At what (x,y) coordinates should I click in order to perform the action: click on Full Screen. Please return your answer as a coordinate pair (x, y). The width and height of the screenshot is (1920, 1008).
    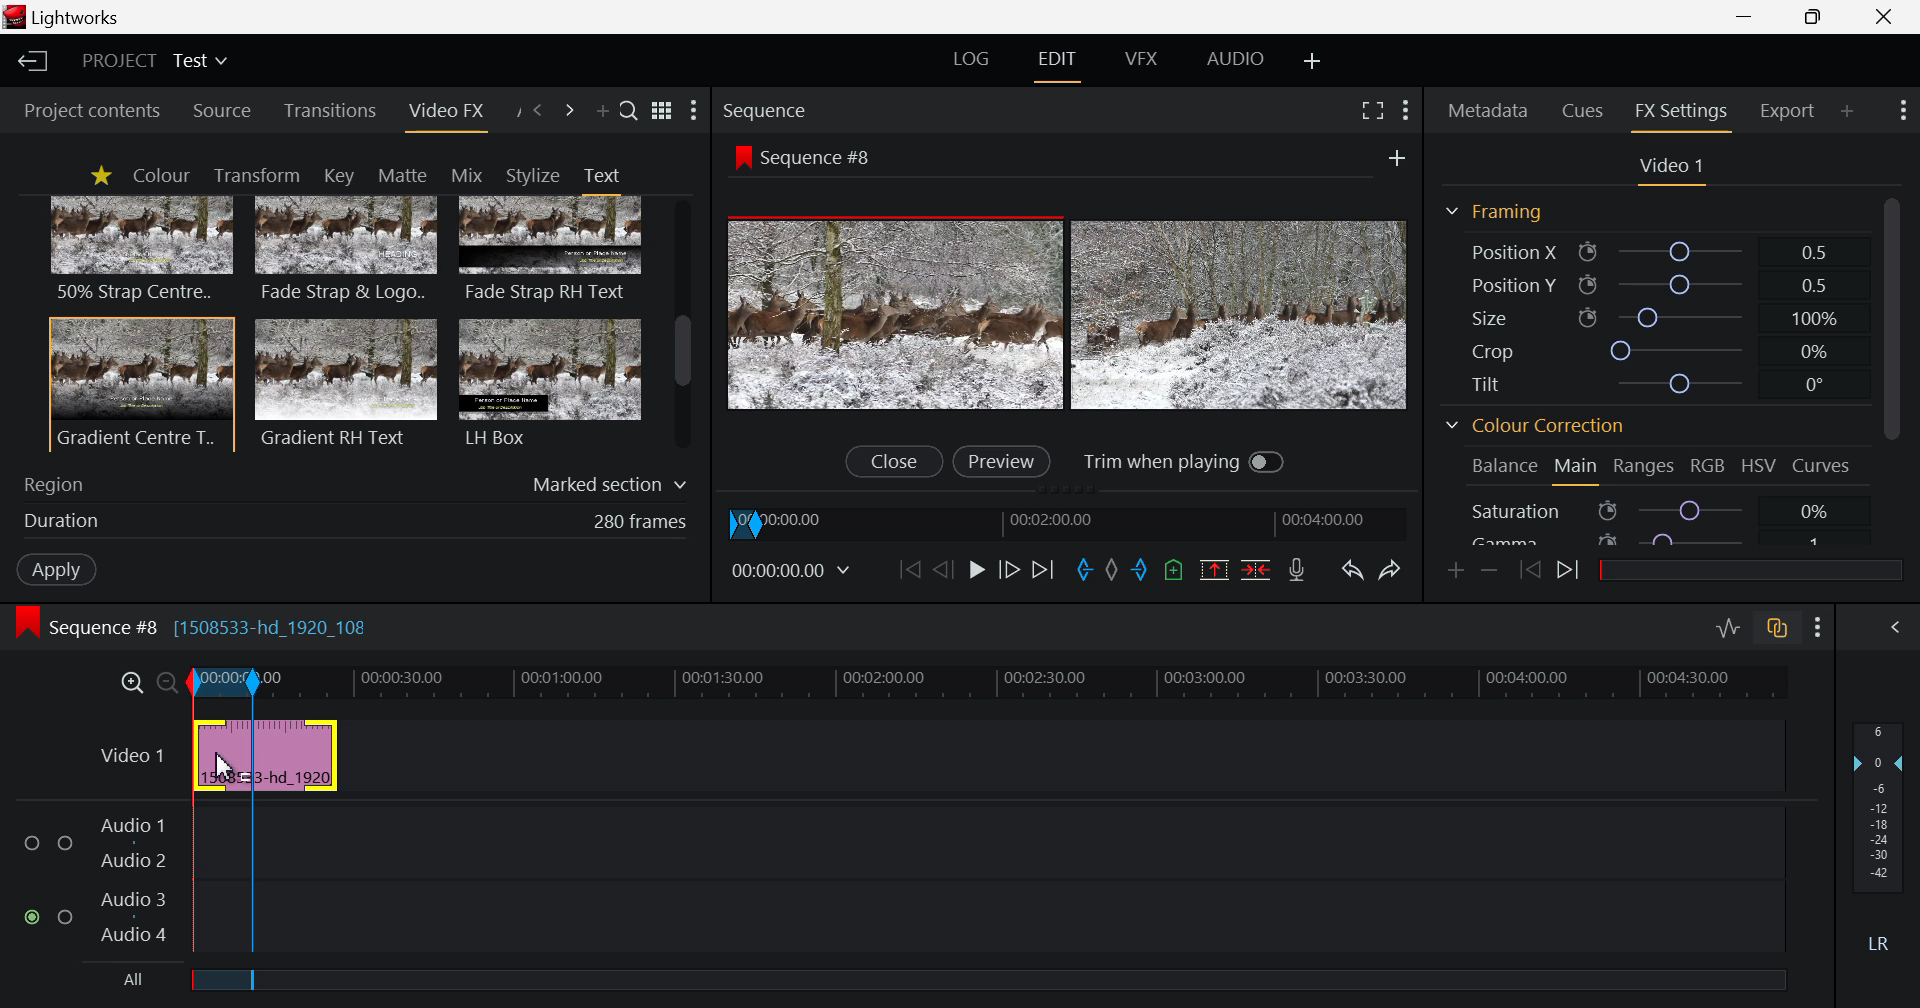
    Looking at the image, I should click on (1374, 111).